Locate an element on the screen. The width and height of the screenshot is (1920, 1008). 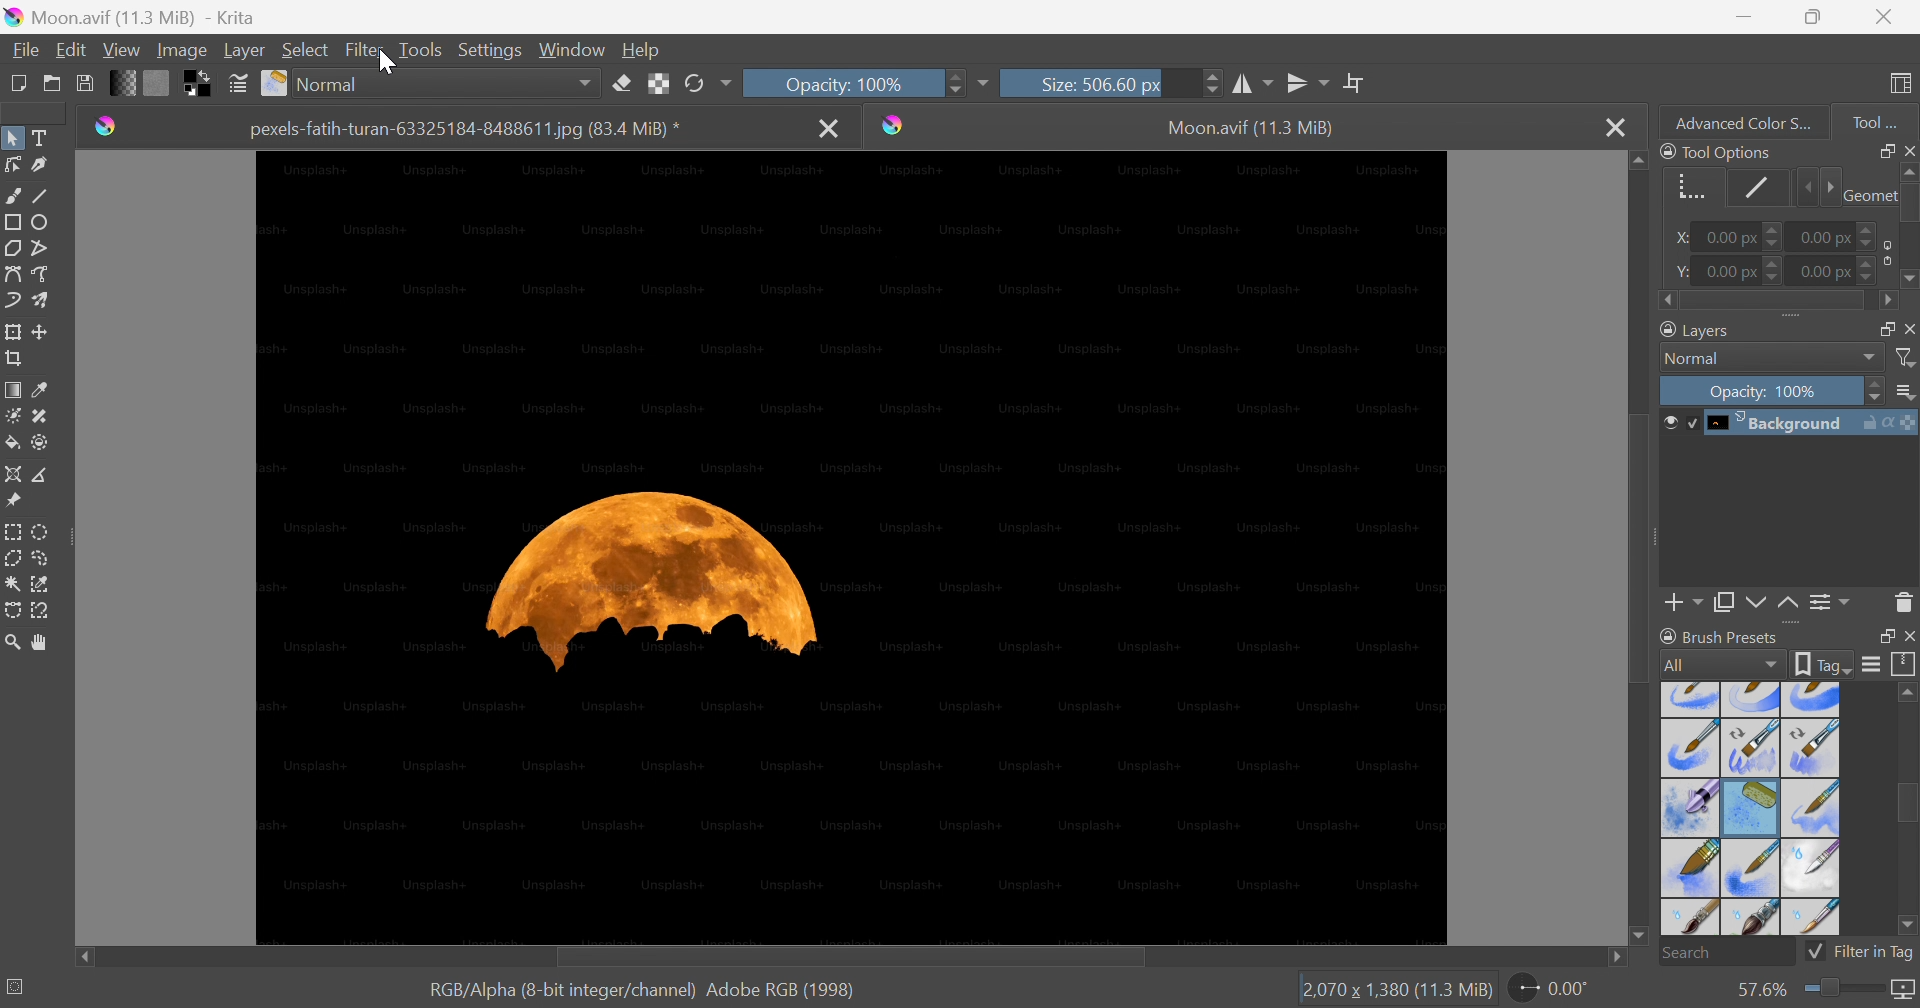
Size: 506.60 px is located at coordinates (1111, 82).